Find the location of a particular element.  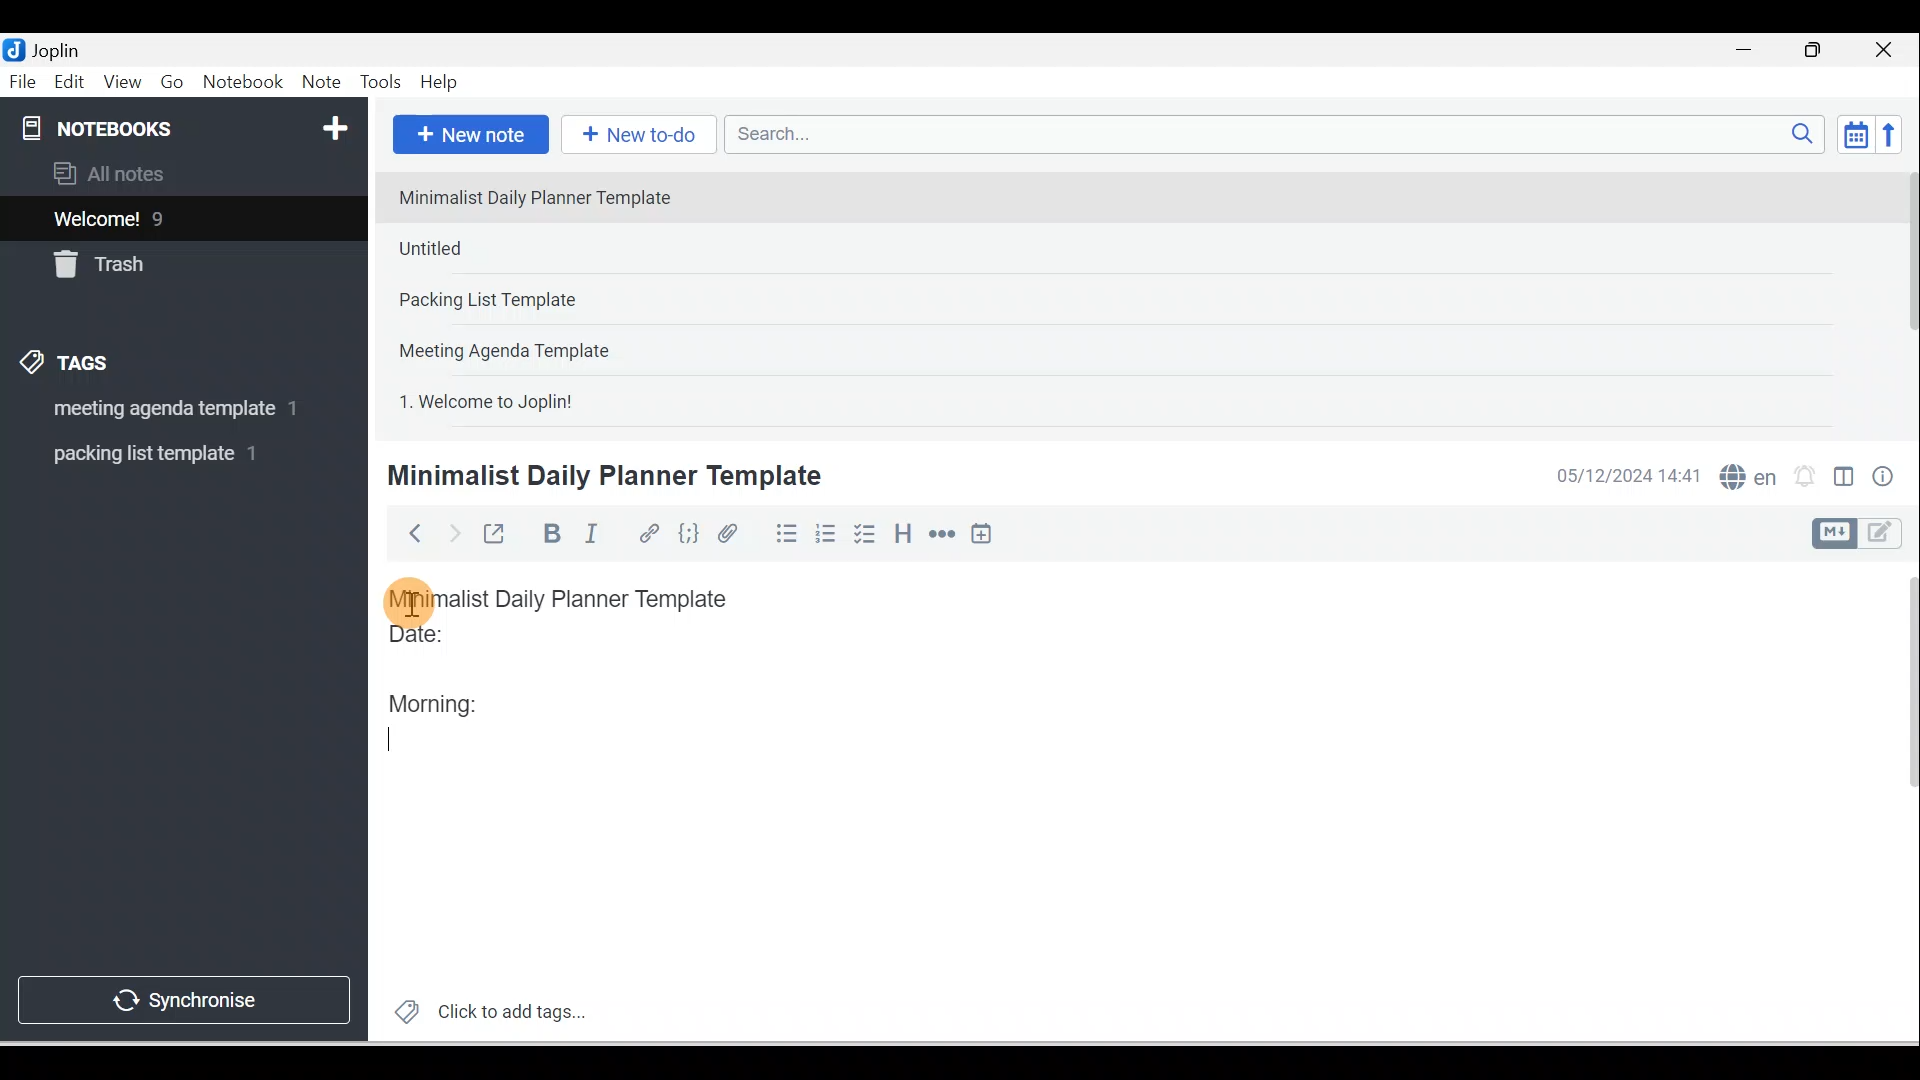

Maximise is located at coordinates (1820, 51).